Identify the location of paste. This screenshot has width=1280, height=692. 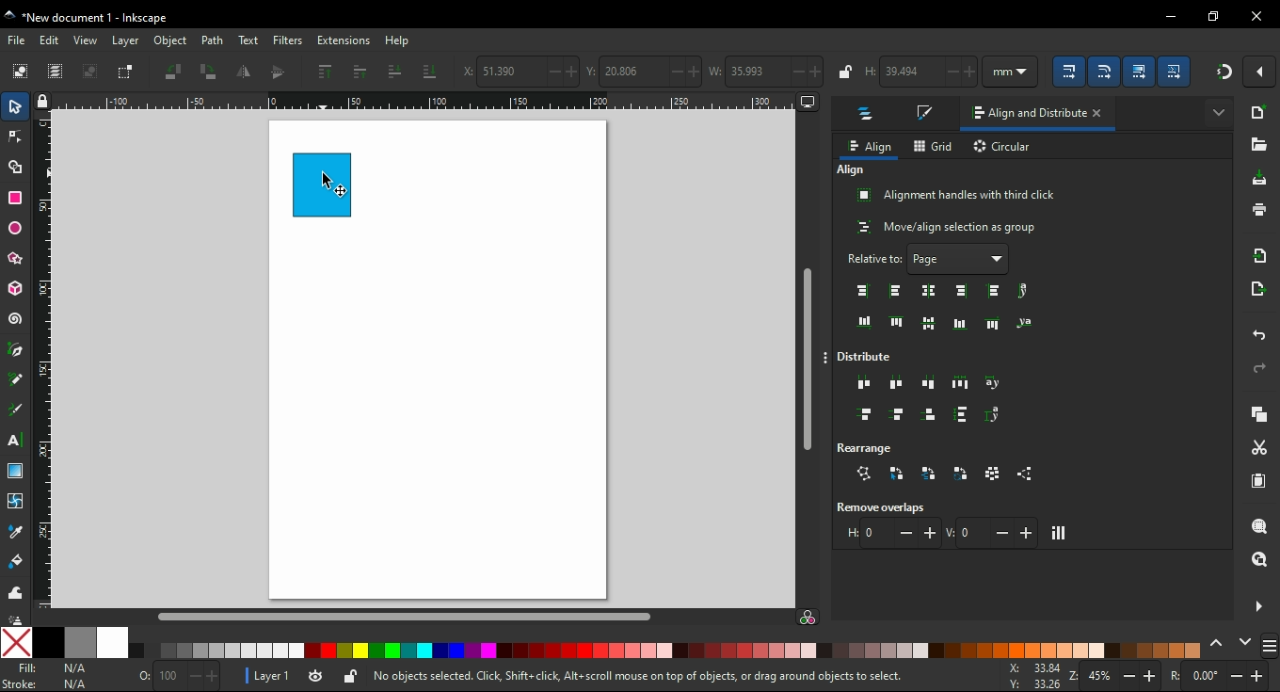
(1261, 481).